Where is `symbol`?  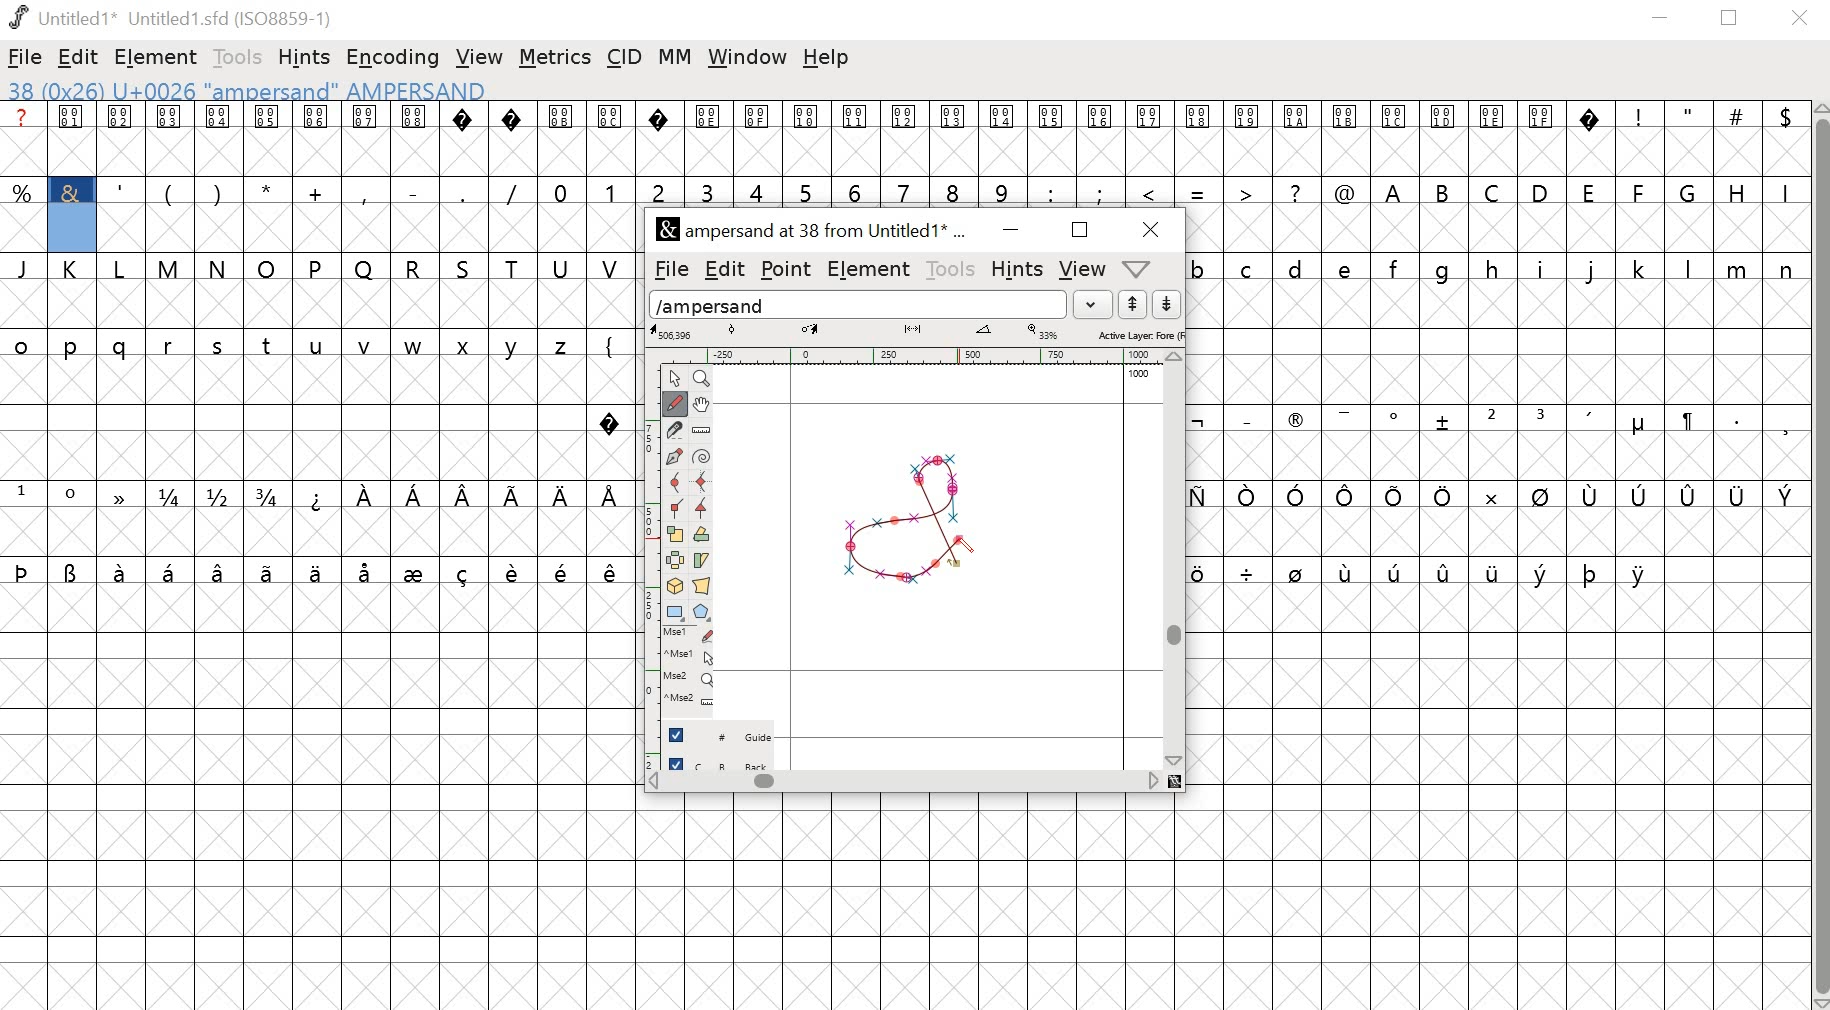
symbol is located at coordinates (612, 494).